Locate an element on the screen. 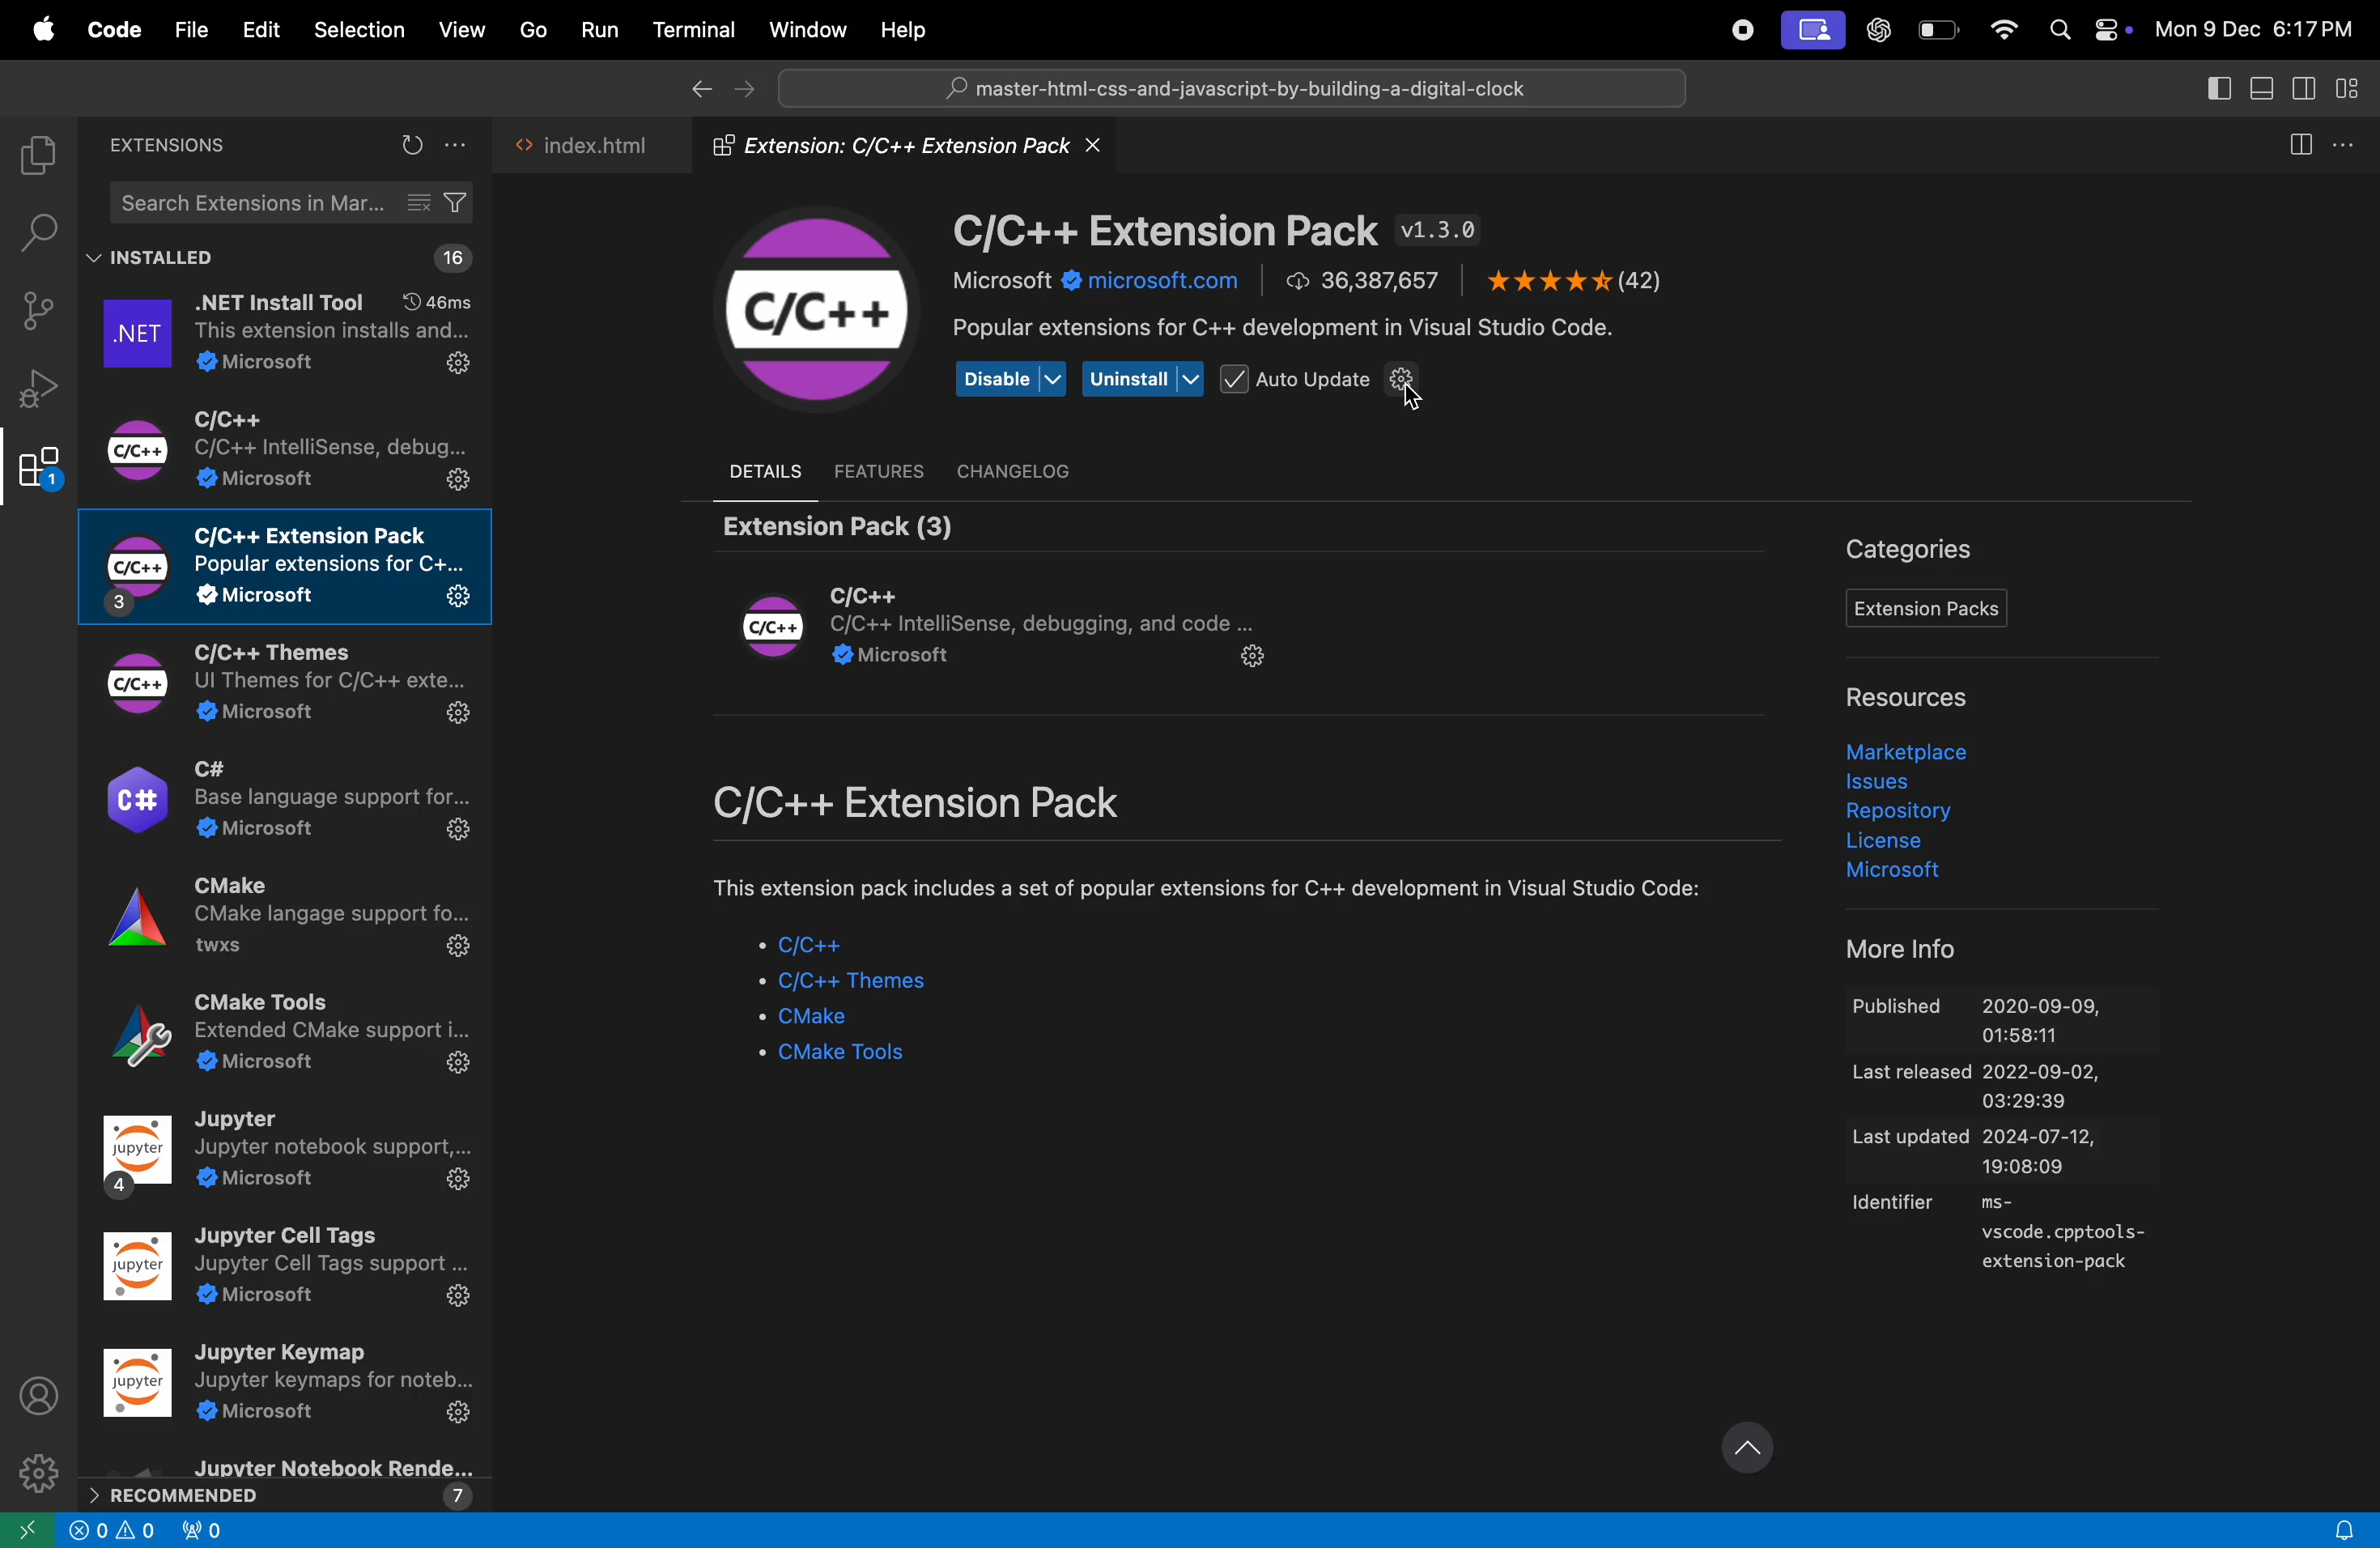 The width and height of the screenshot is (2380, 1548). last released is located at coordinates (2013, 1088).